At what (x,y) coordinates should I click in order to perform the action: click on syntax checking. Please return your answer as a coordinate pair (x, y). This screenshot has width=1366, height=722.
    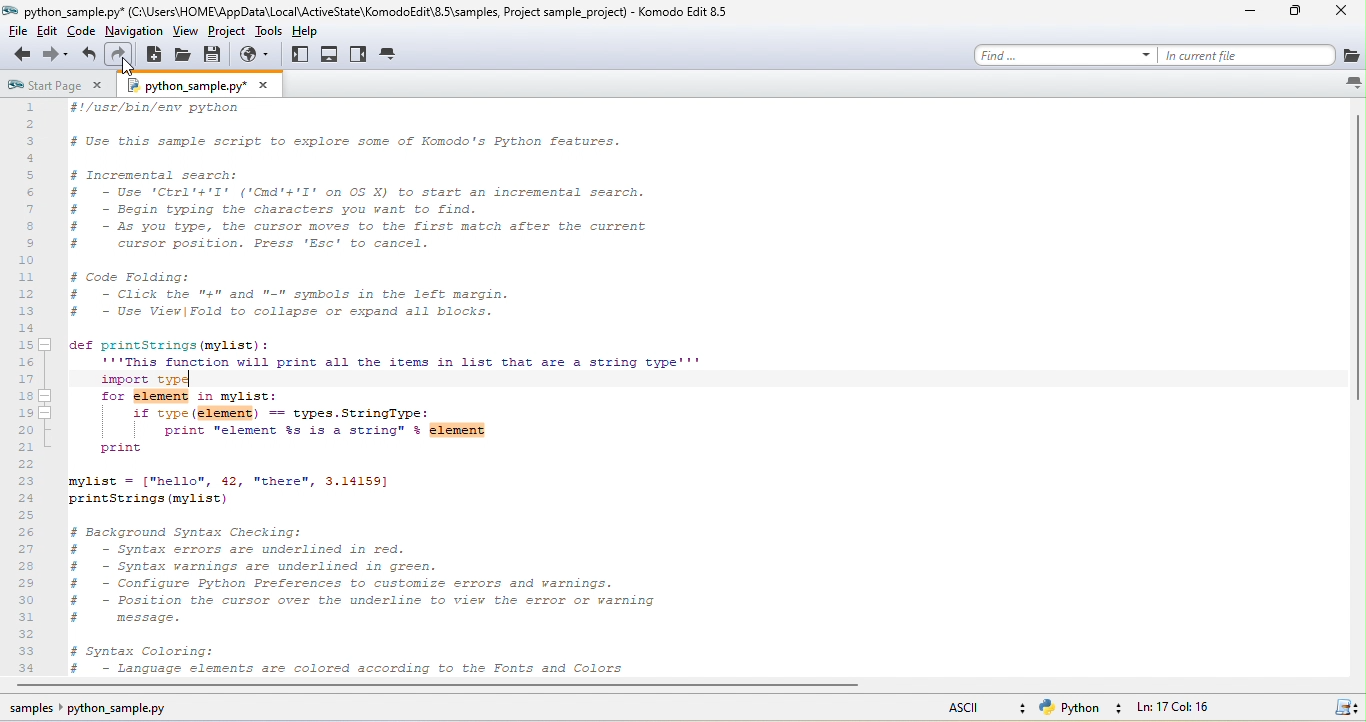
    Looking at the image, I should click on (1340, 706).